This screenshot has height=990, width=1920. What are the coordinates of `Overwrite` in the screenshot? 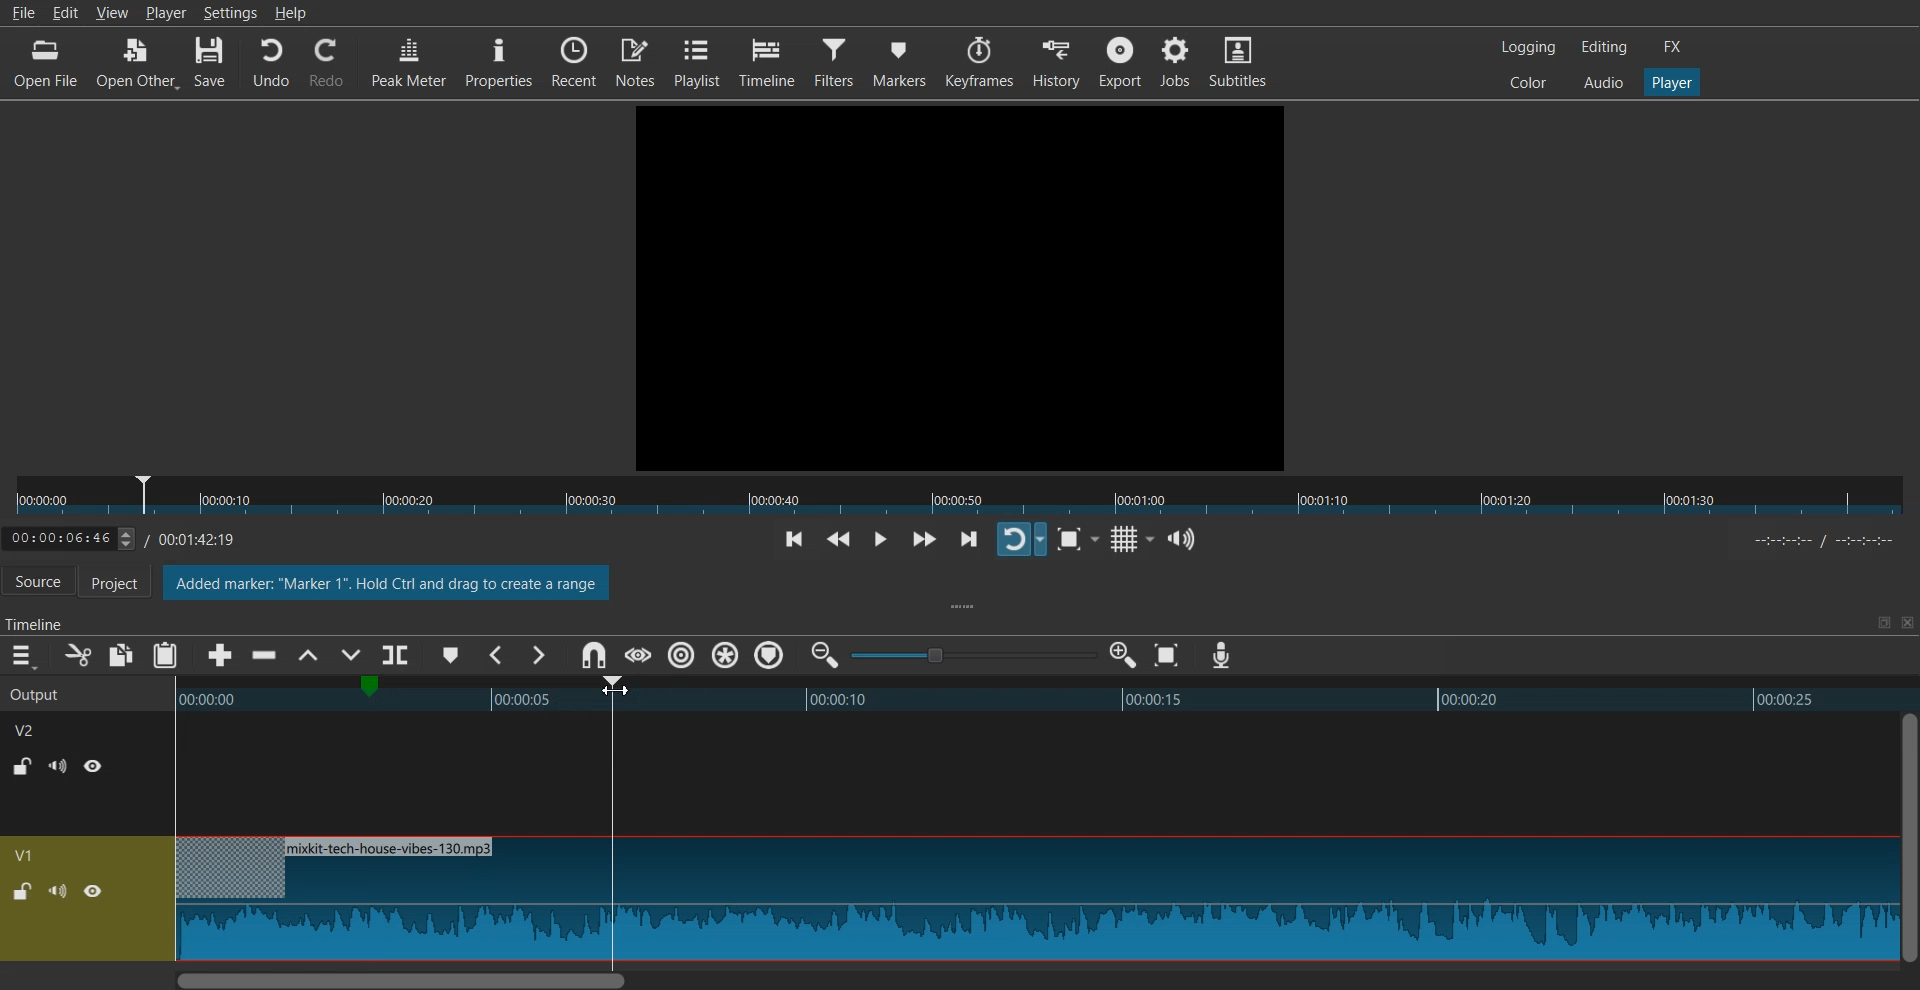 It's located at (348, 657).